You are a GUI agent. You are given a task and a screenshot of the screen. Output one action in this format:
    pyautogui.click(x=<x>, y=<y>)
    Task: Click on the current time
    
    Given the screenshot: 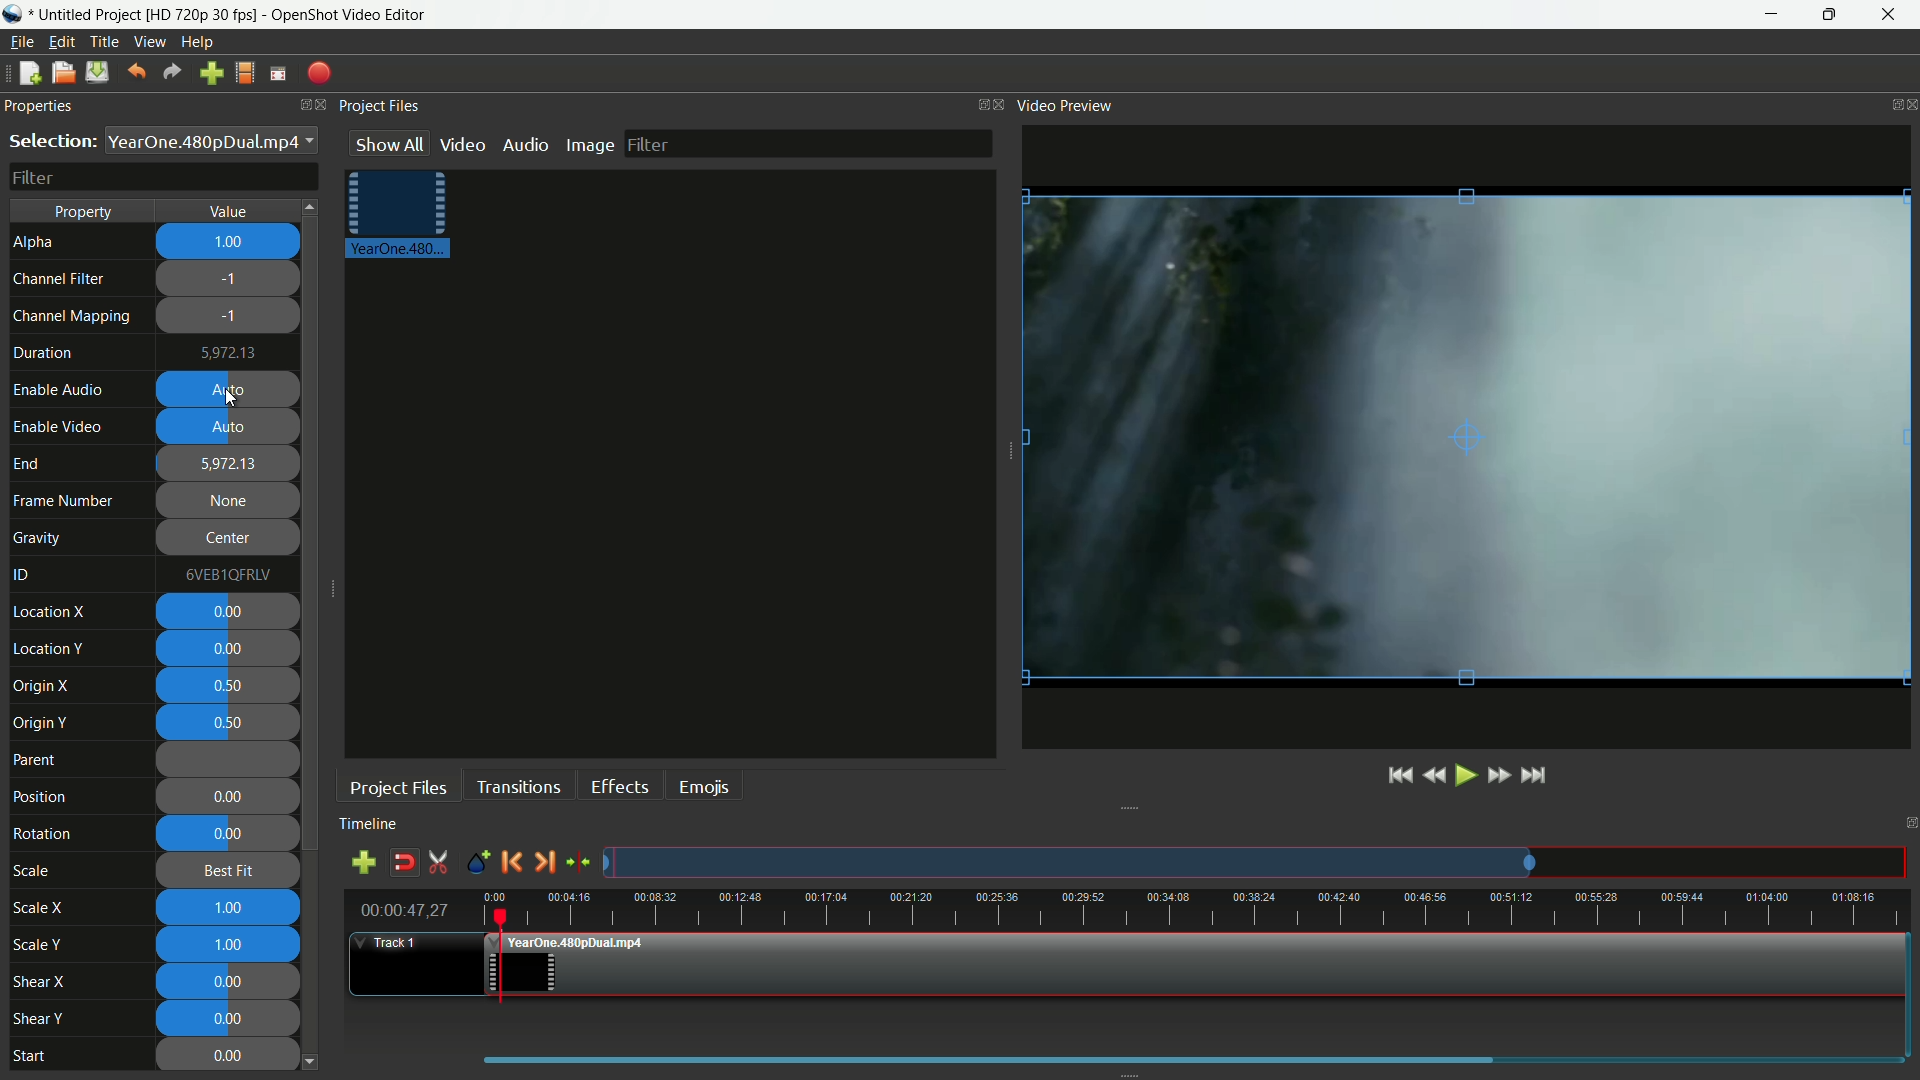 What is the action you would take?
    pyautogui.click(x=403, y=910)
    